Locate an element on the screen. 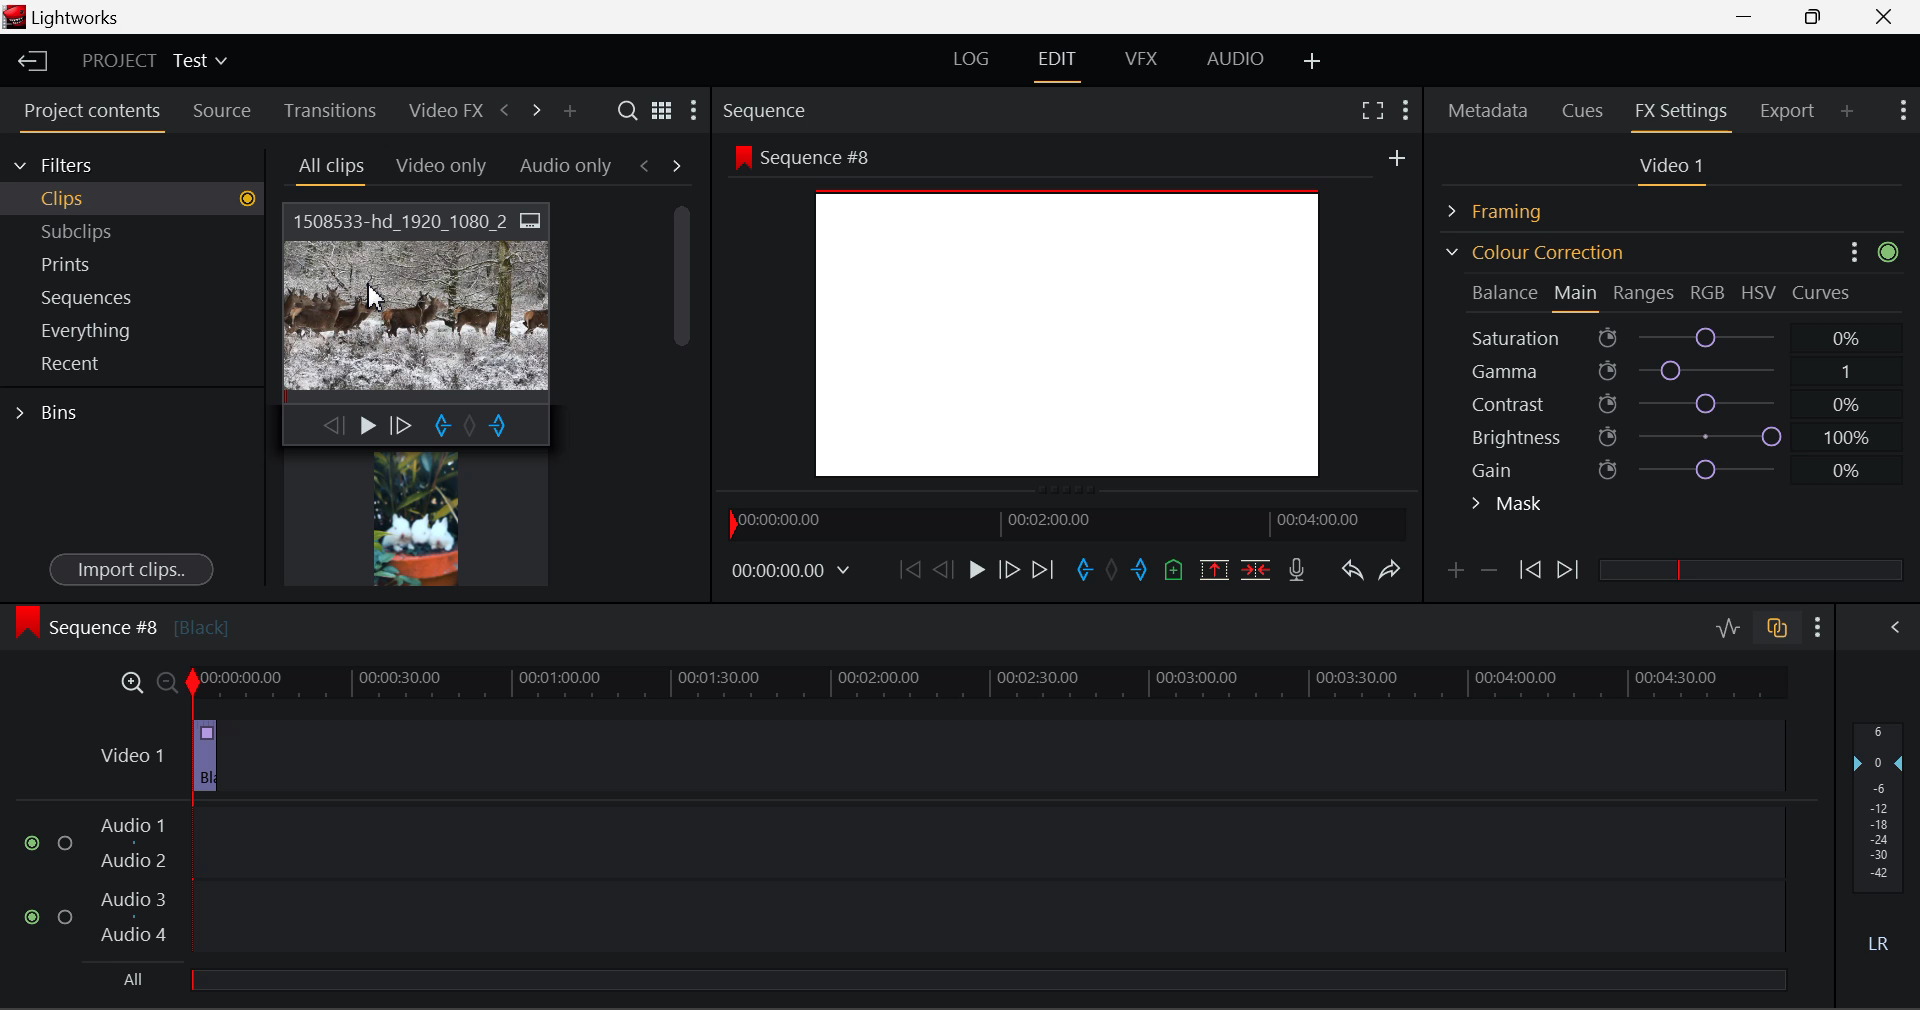 This screenshot has height=1010, width=1920. Framing Section is located at coordinates (1511, 208).